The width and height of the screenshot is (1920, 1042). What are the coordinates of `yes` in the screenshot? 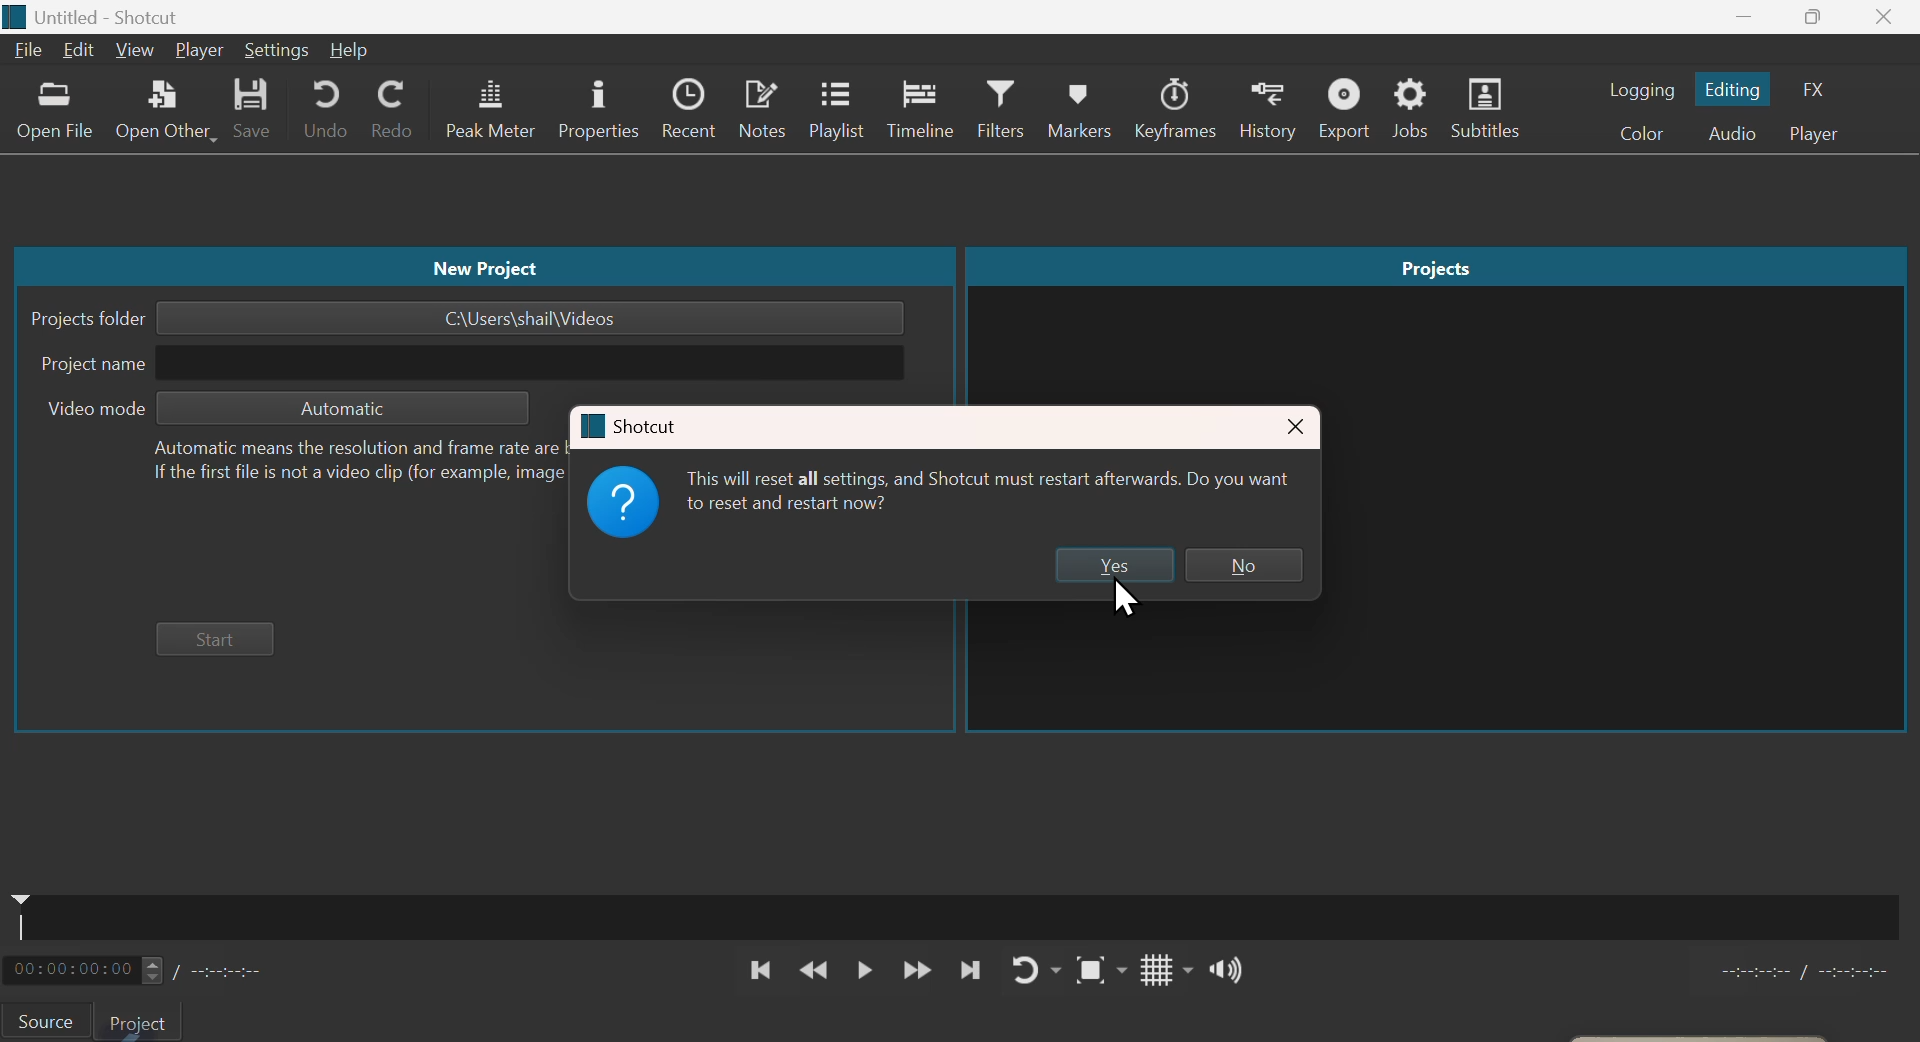 It's located at (1114, 565).